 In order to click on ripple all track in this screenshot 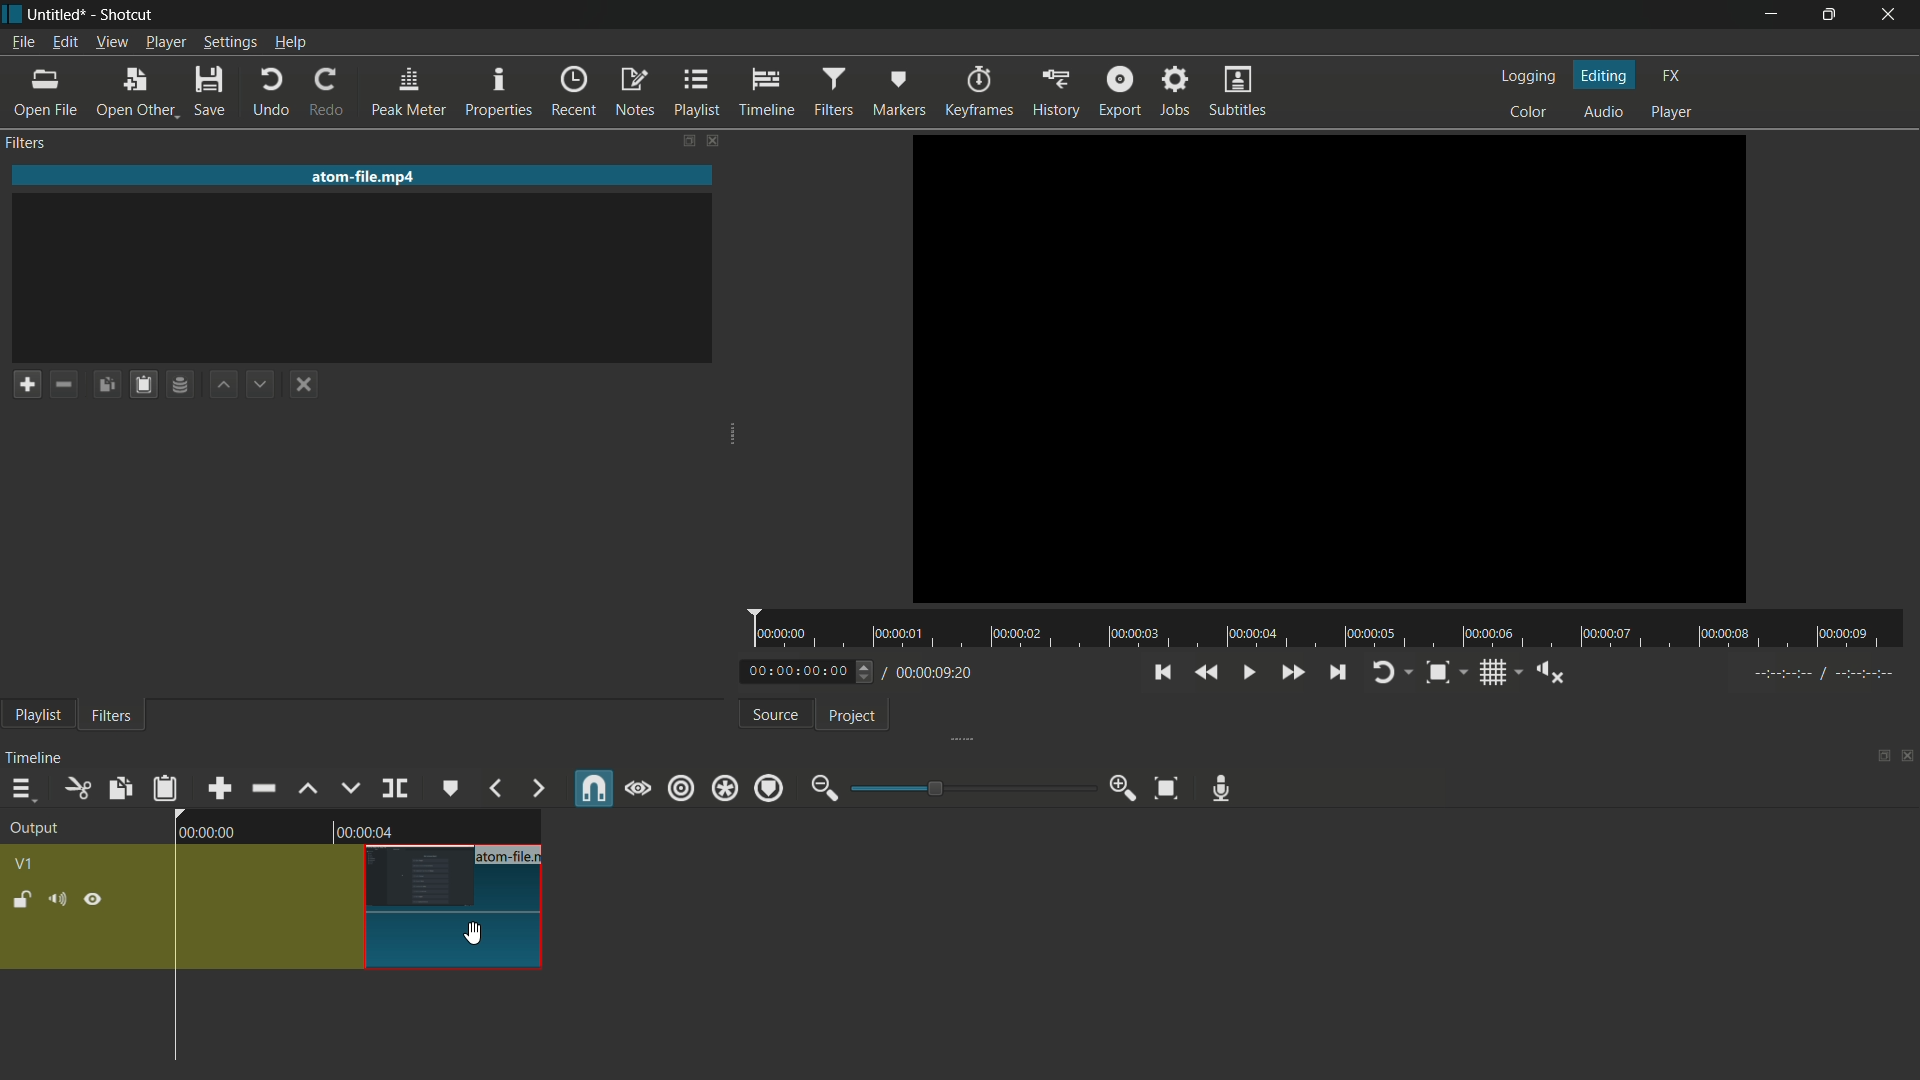, I will do `click(727, 787)`.